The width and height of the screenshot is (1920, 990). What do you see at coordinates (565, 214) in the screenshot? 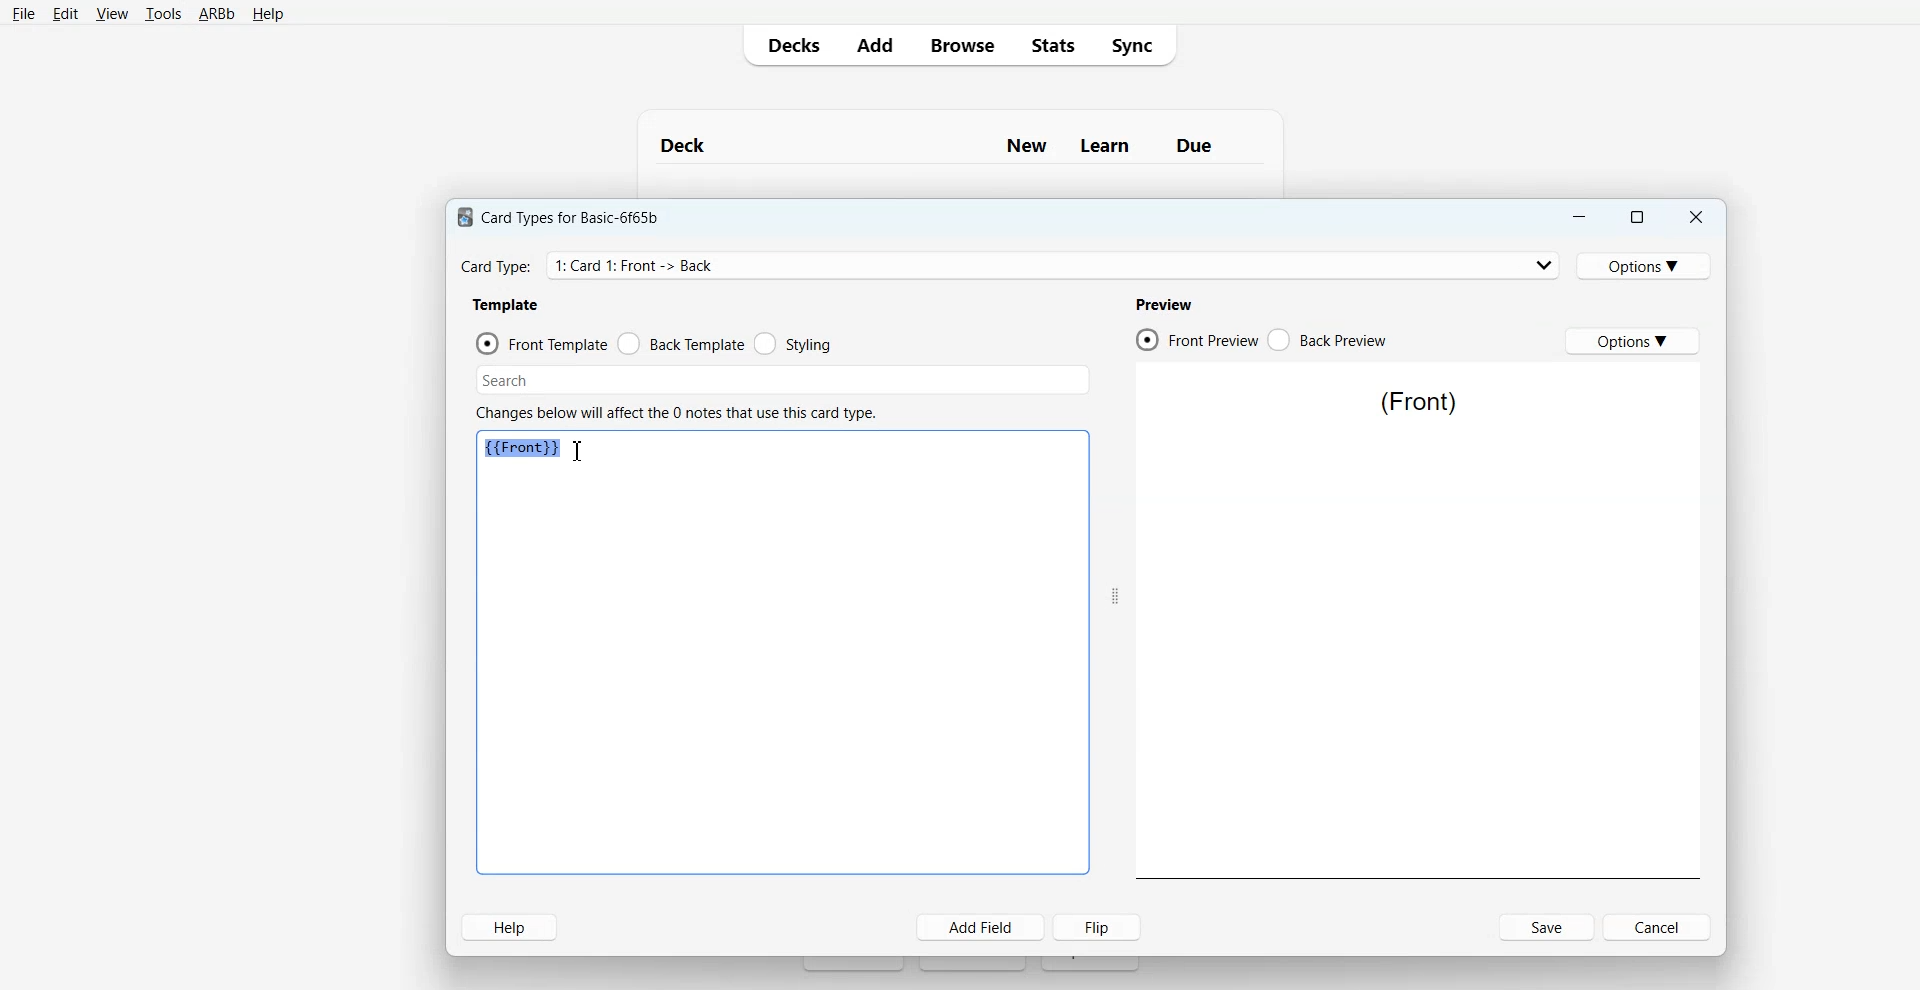
I see `Text 1` at bounding box center [565, 214].